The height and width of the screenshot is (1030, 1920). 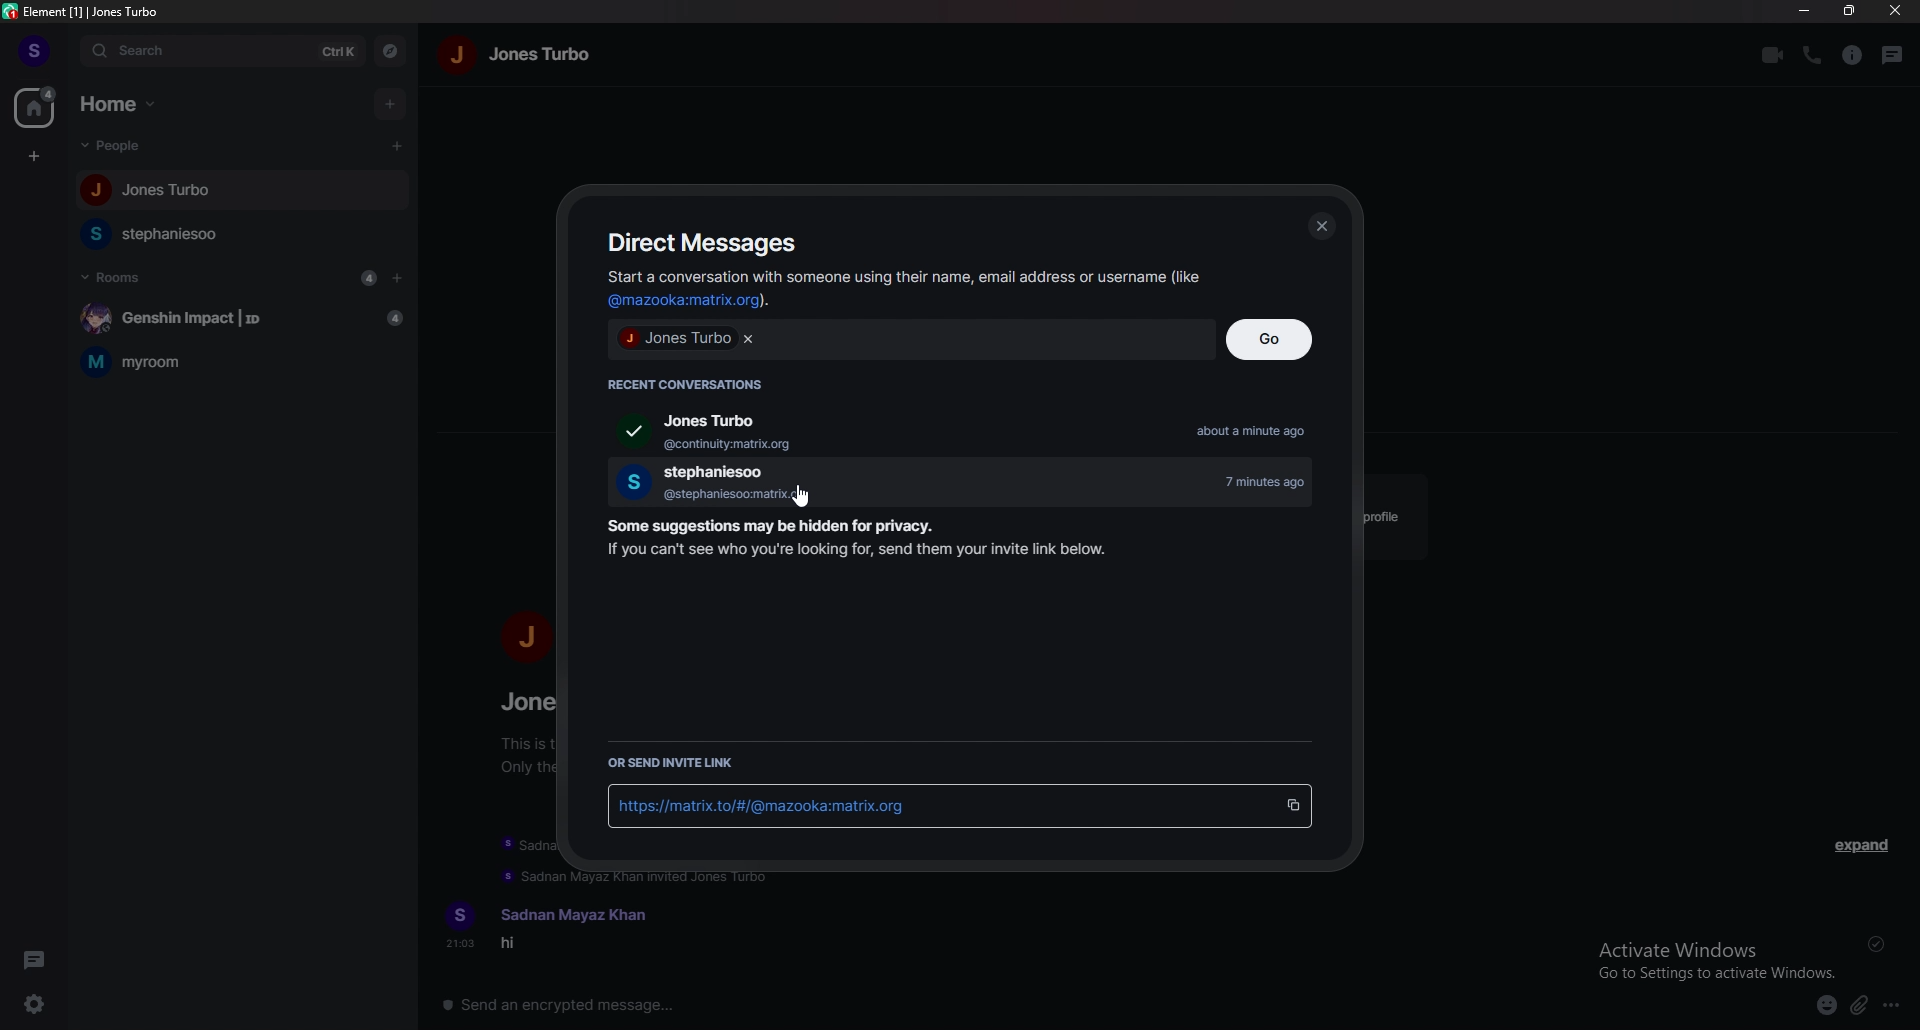 I want to click on jones turbo, so click(x=676, y=338).